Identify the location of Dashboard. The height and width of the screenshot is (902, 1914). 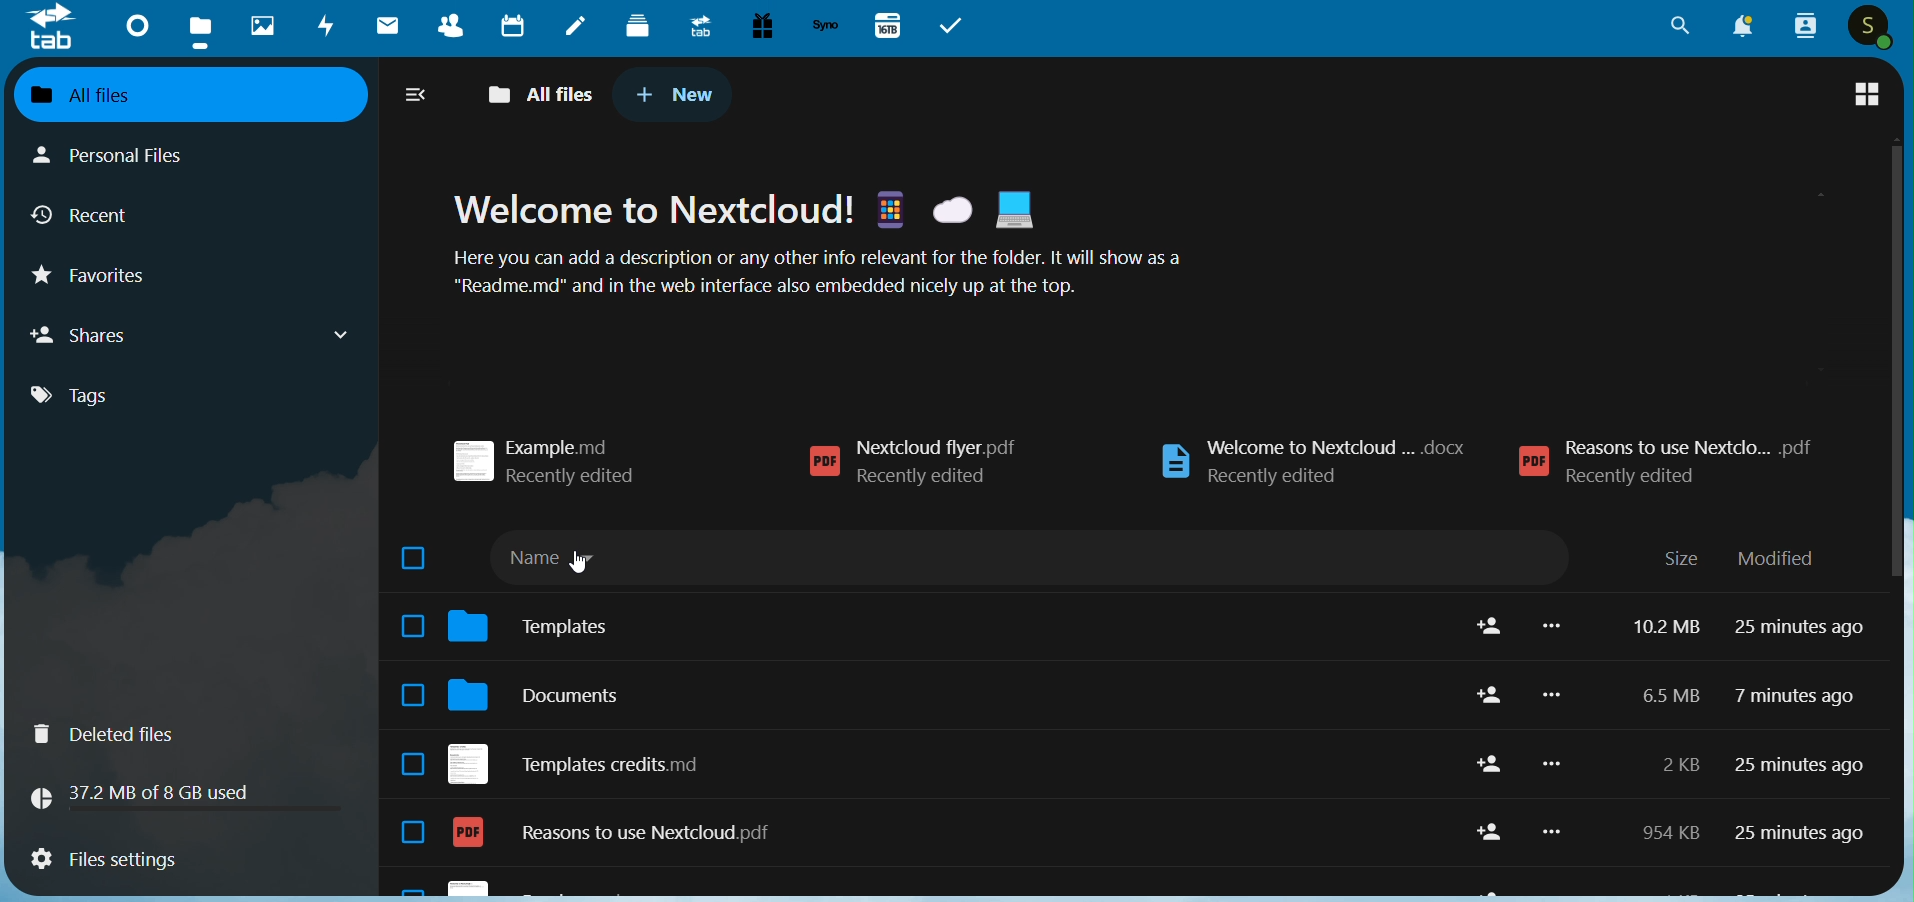
(137, 26).